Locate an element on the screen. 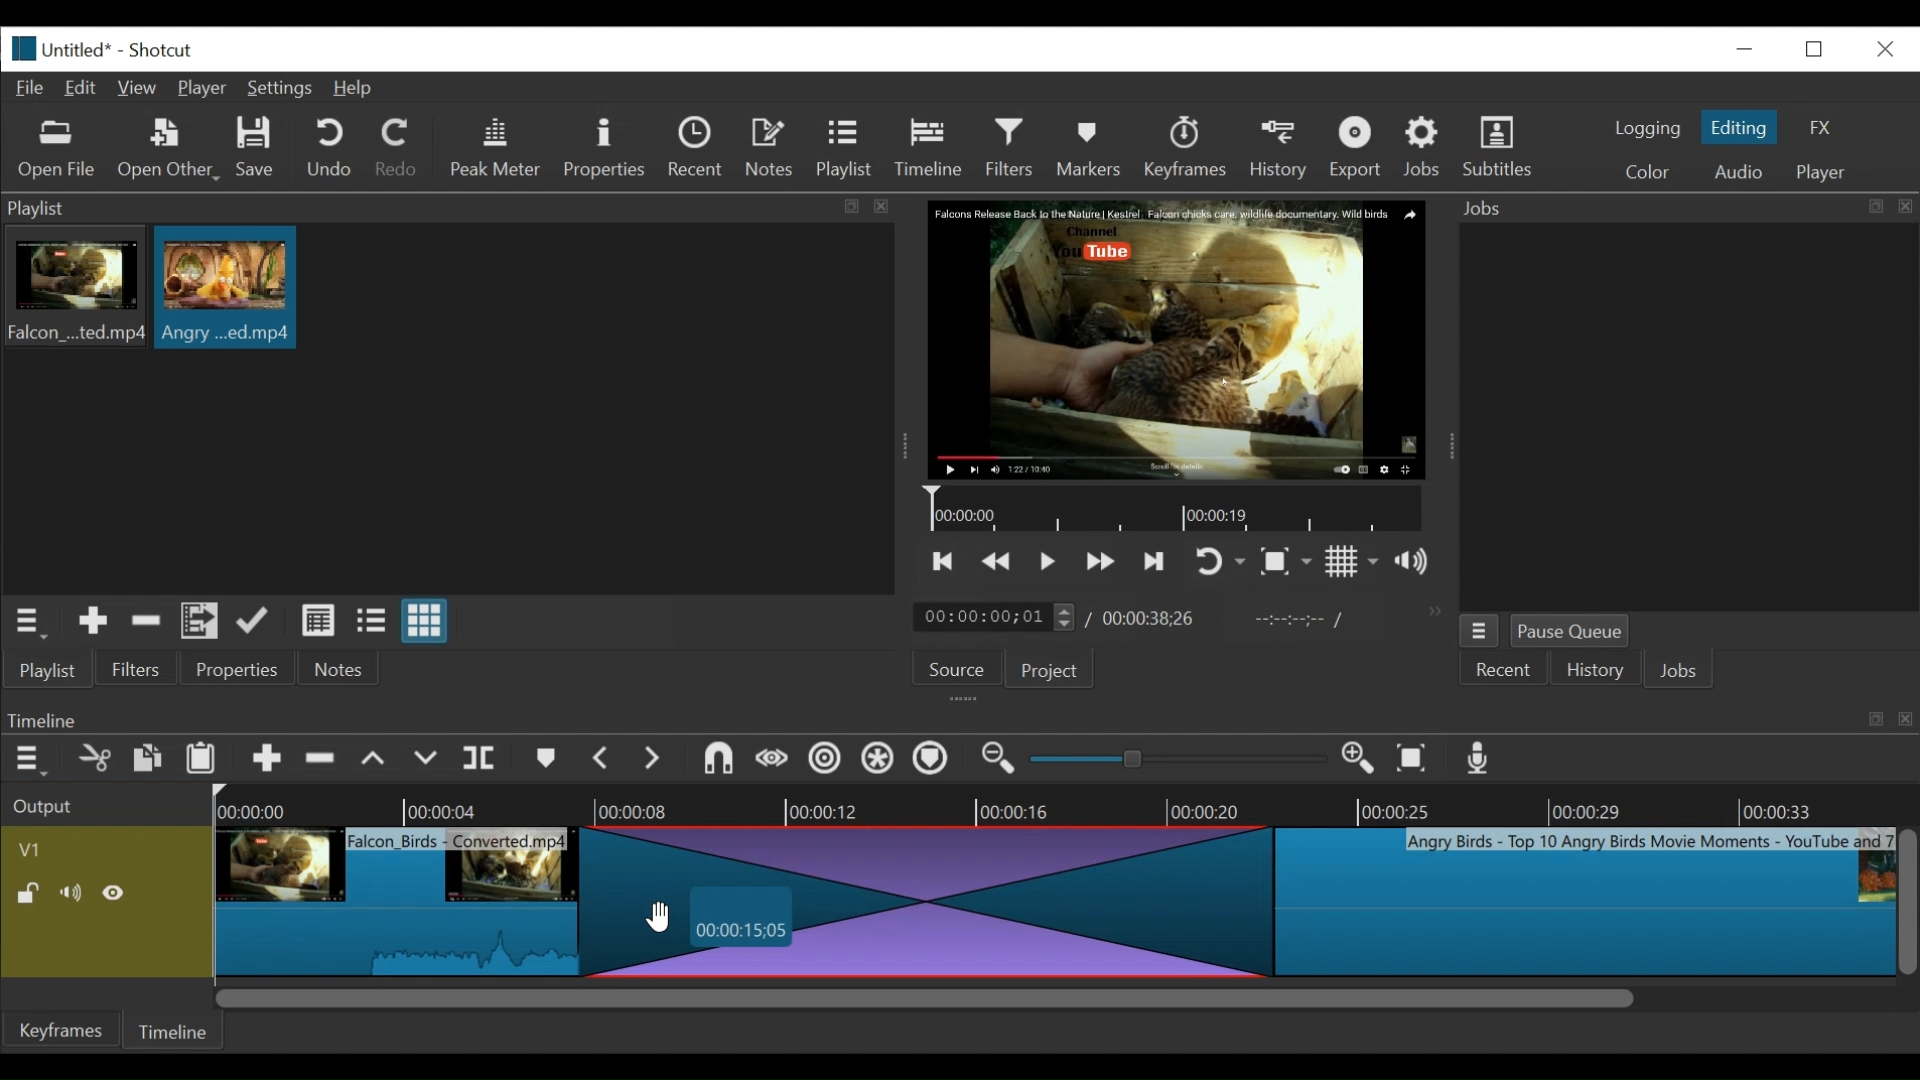  Notes is located at coordinates (773, 148).